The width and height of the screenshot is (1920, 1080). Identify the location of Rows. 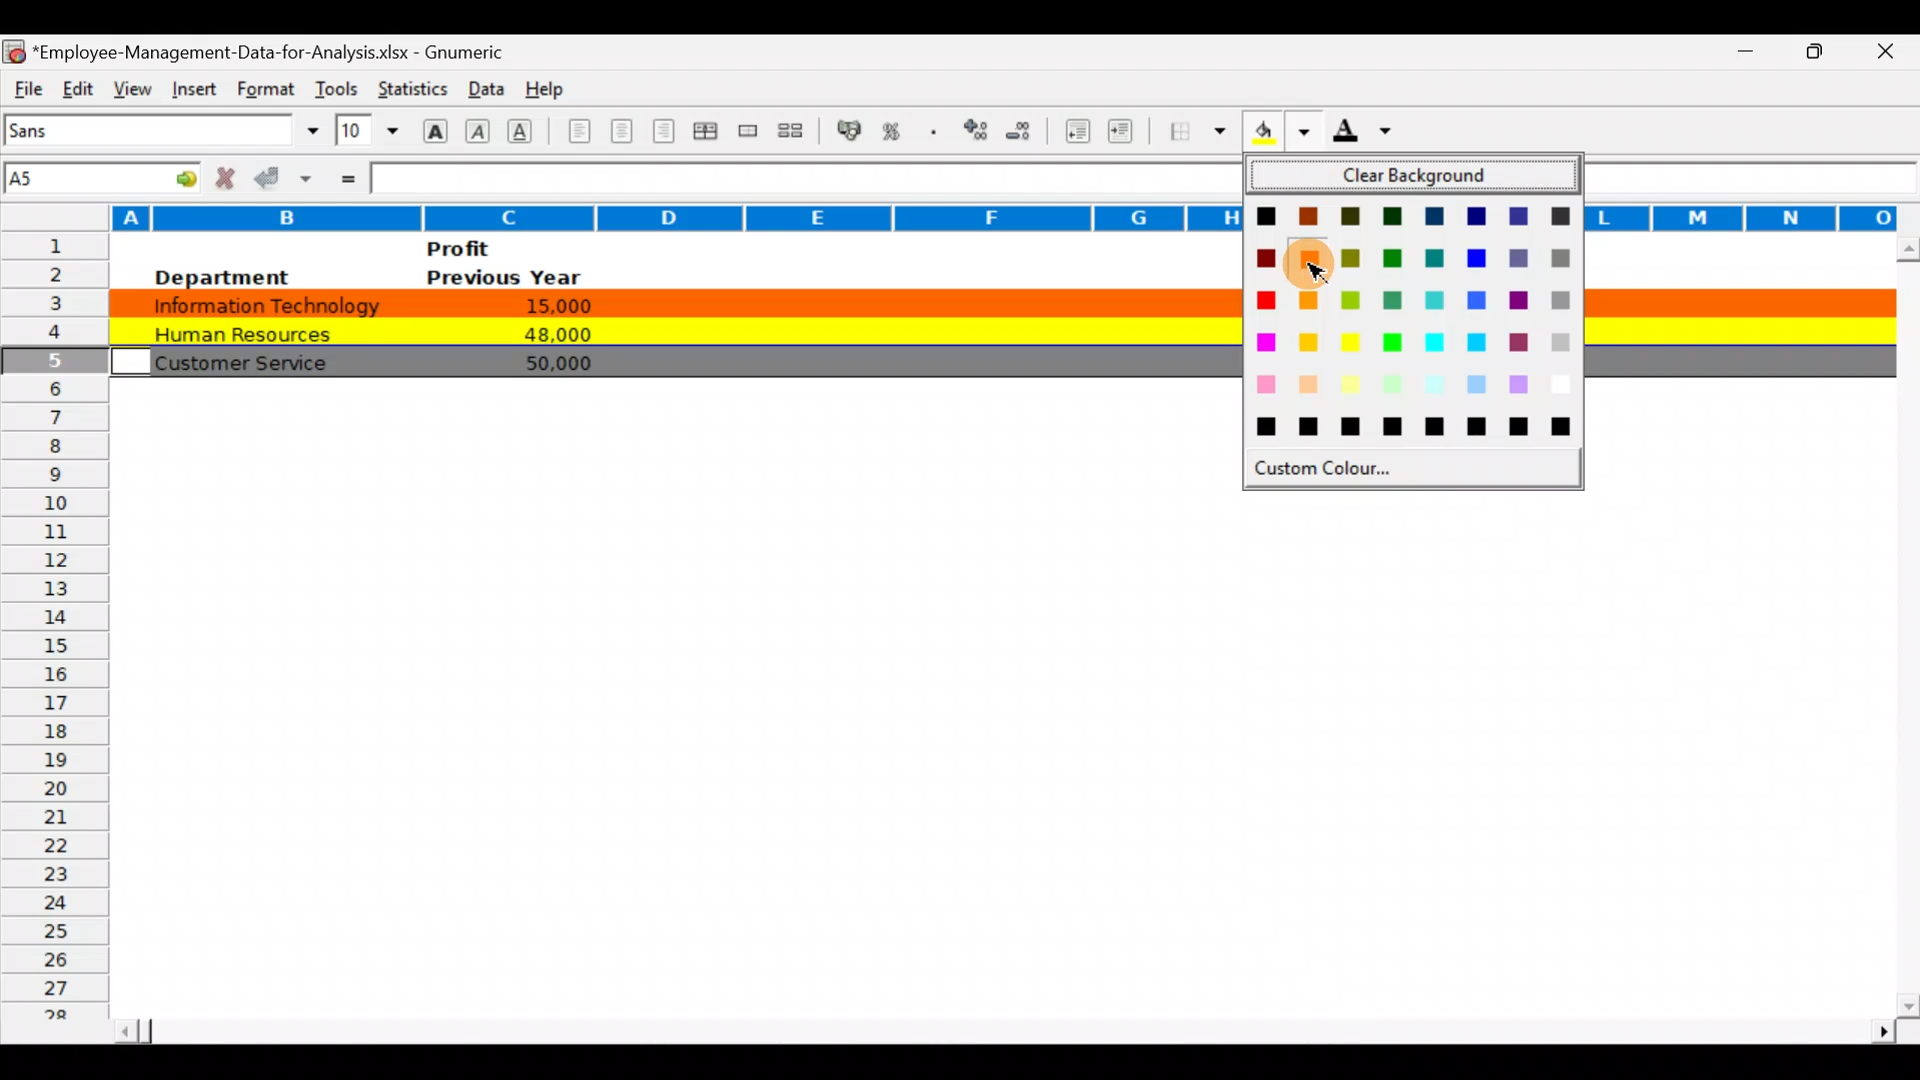
(54, 638).